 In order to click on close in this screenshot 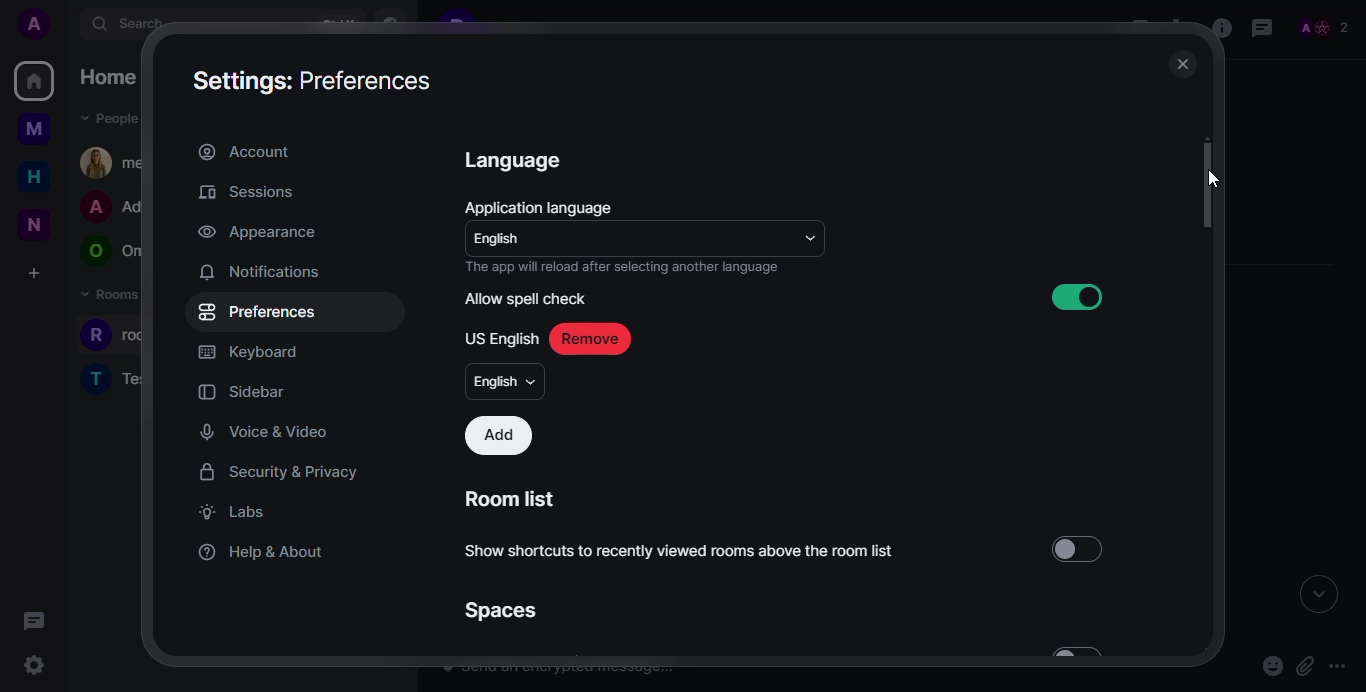, I will do `click(1181, 65)`.